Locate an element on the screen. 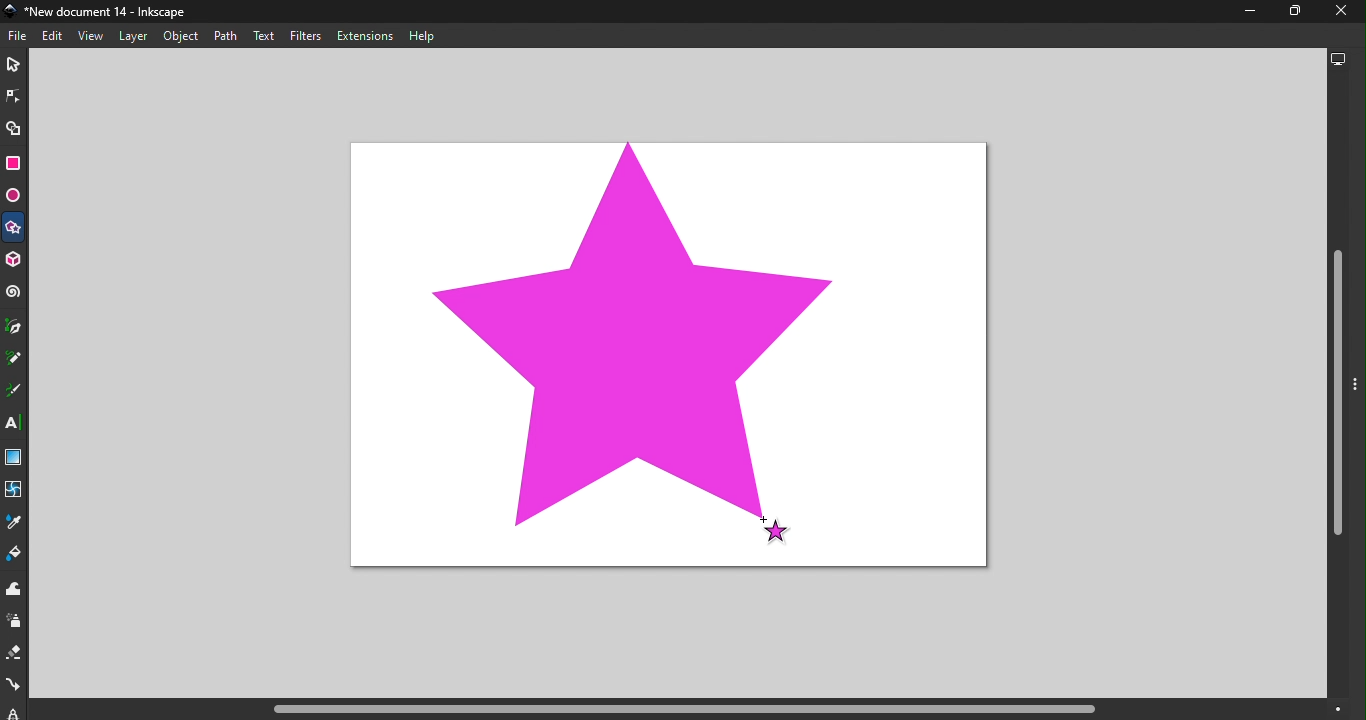  Object is located at coordinates (181, 35).